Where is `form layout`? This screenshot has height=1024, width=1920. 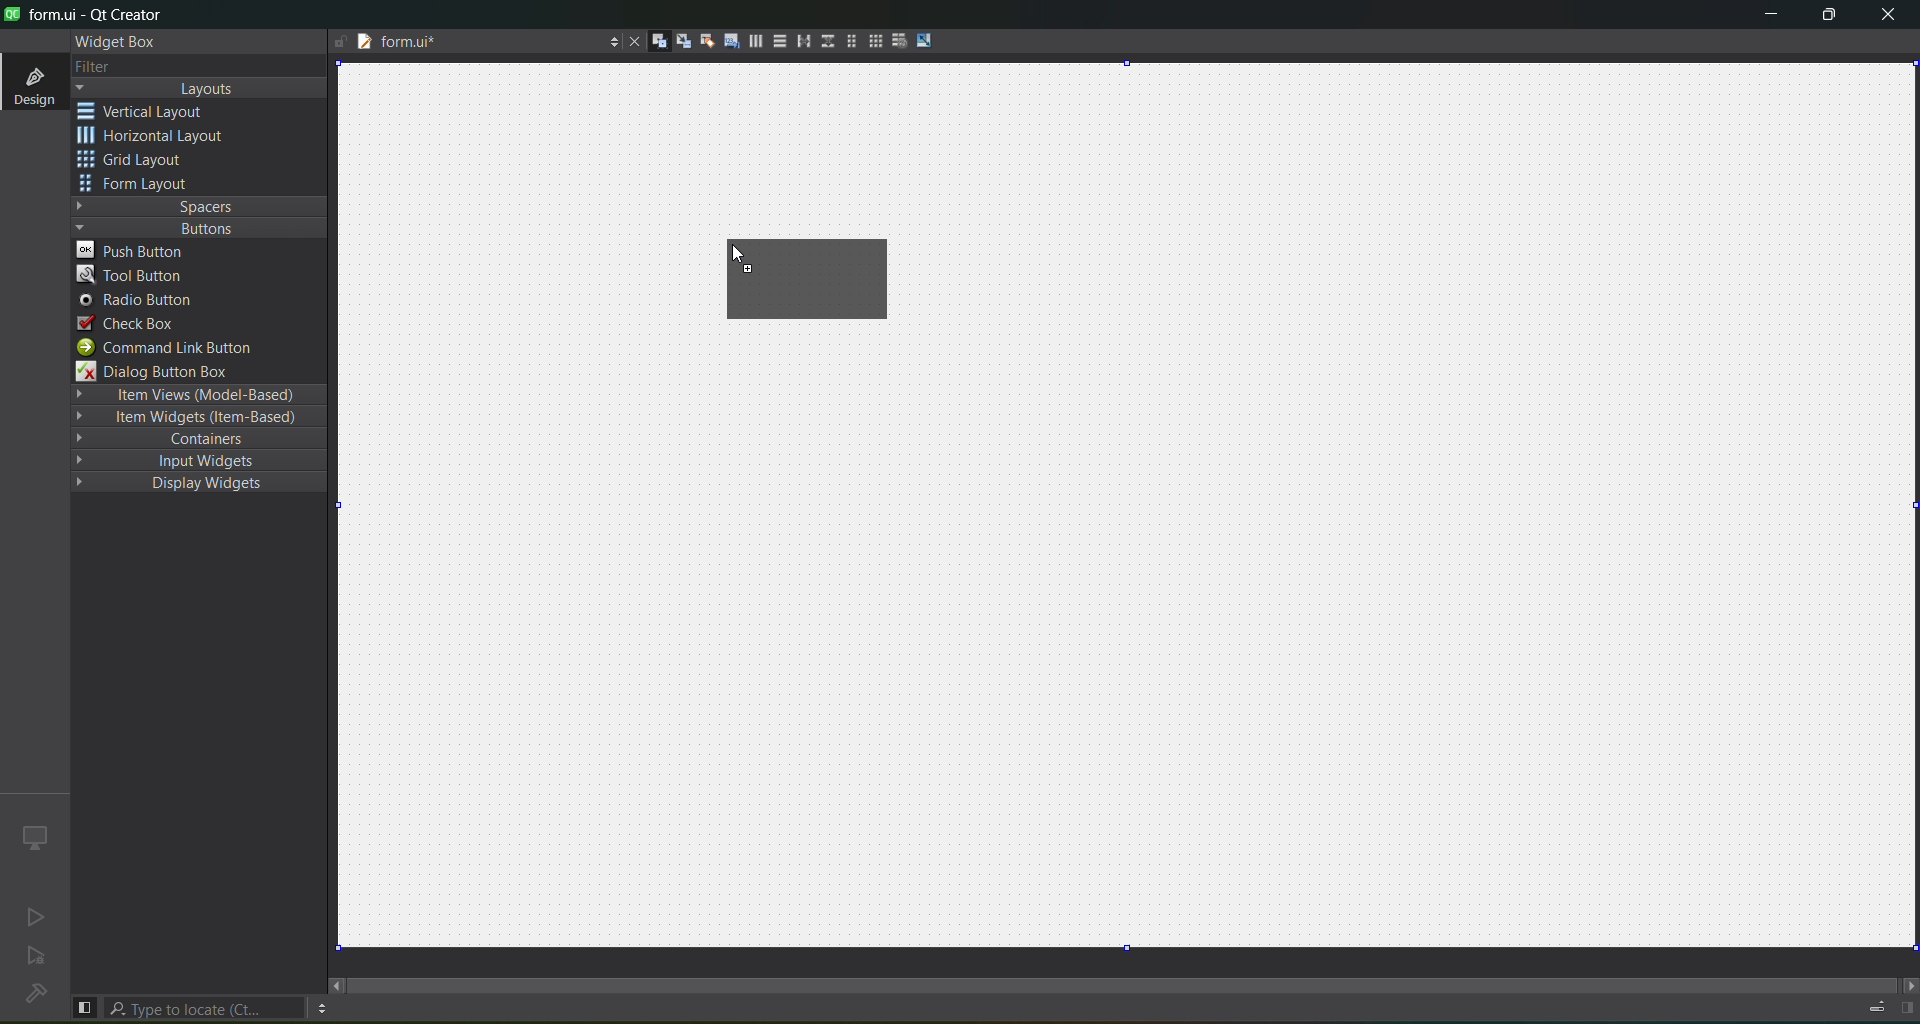
form layout is located at coordinates (137, 185).